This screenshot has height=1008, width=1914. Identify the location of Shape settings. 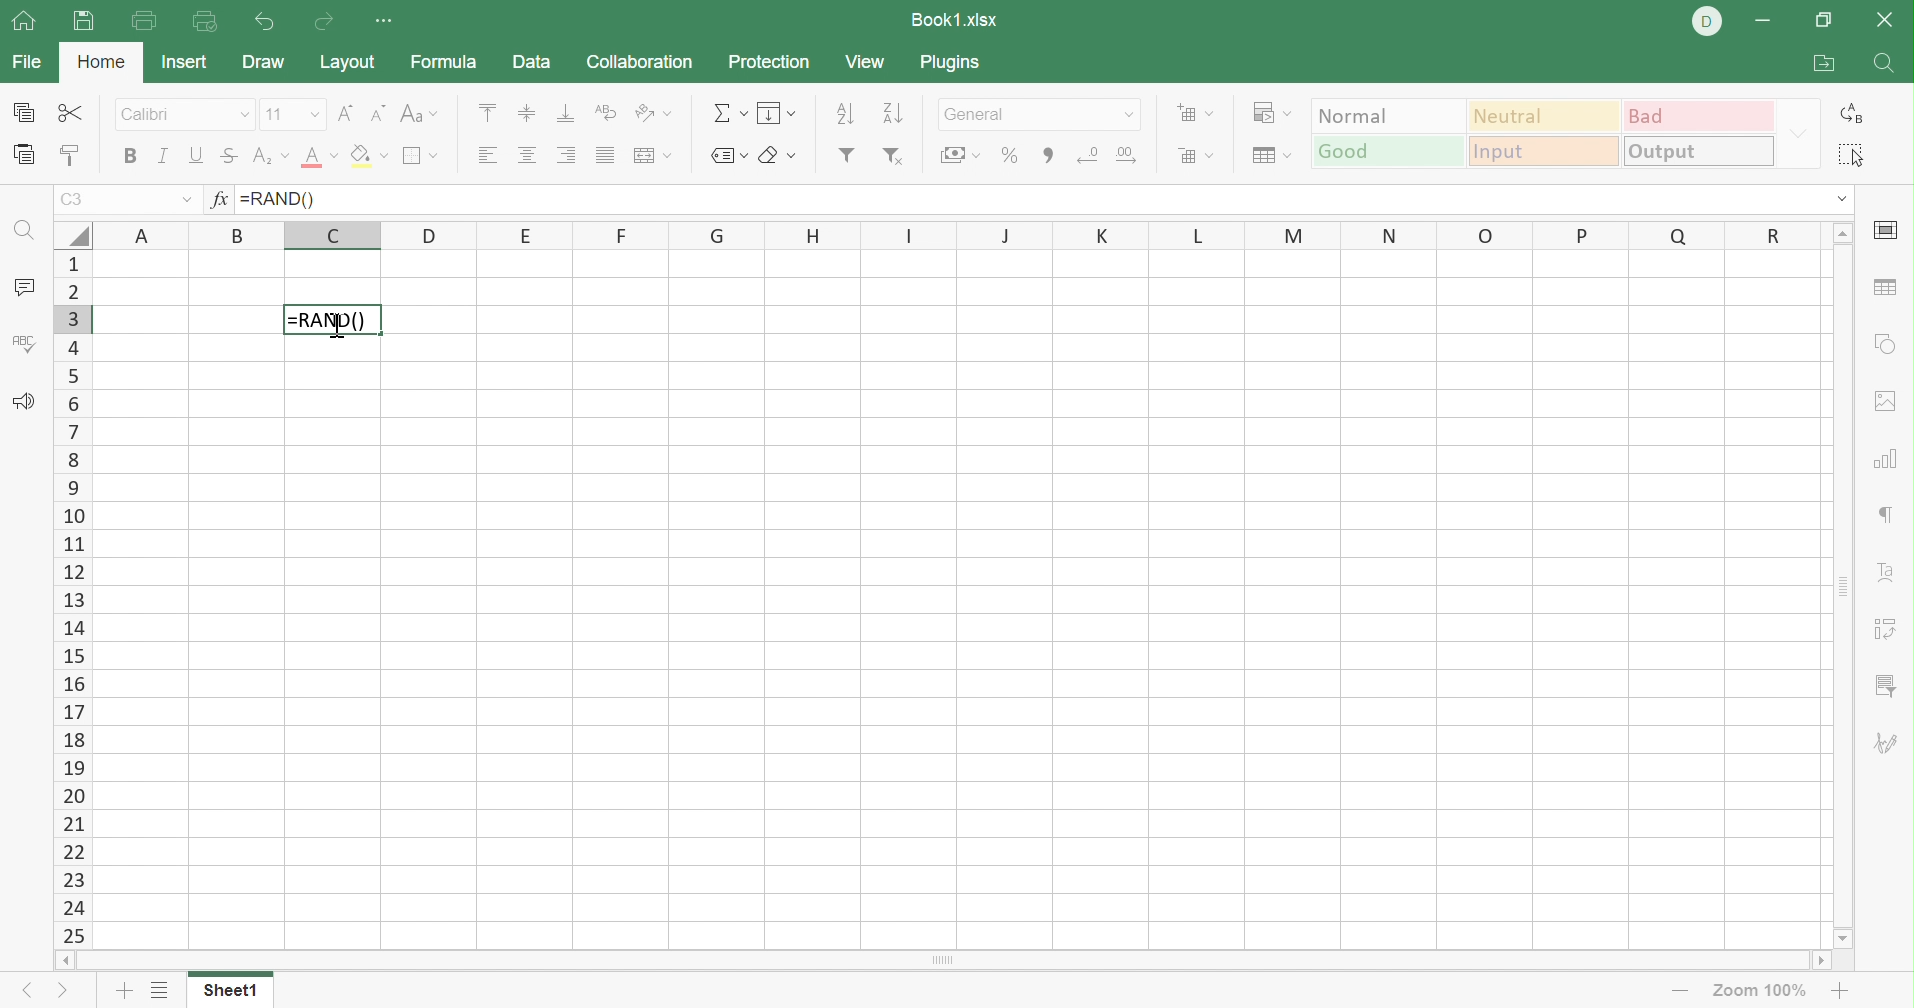
(1884, 344).